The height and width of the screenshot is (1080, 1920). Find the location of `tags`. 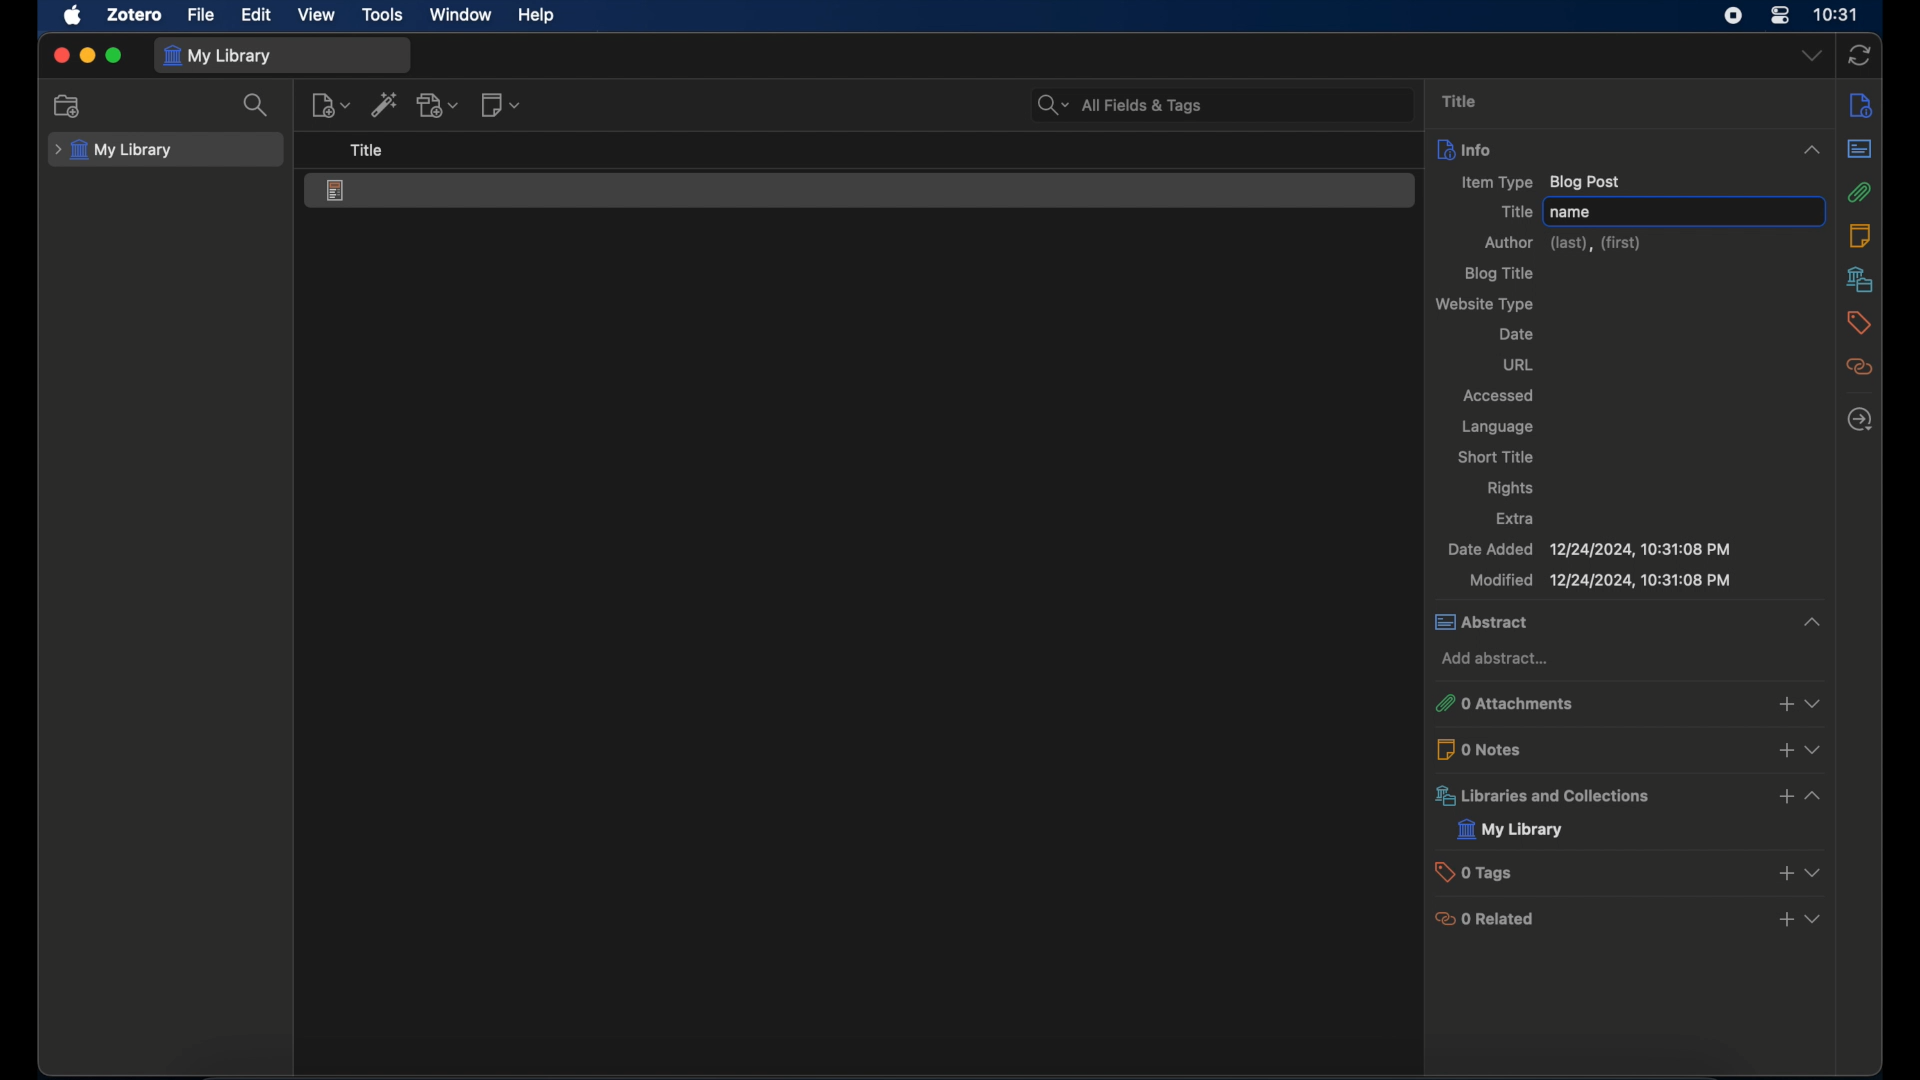

tags is located at coordinates (1860, 322).